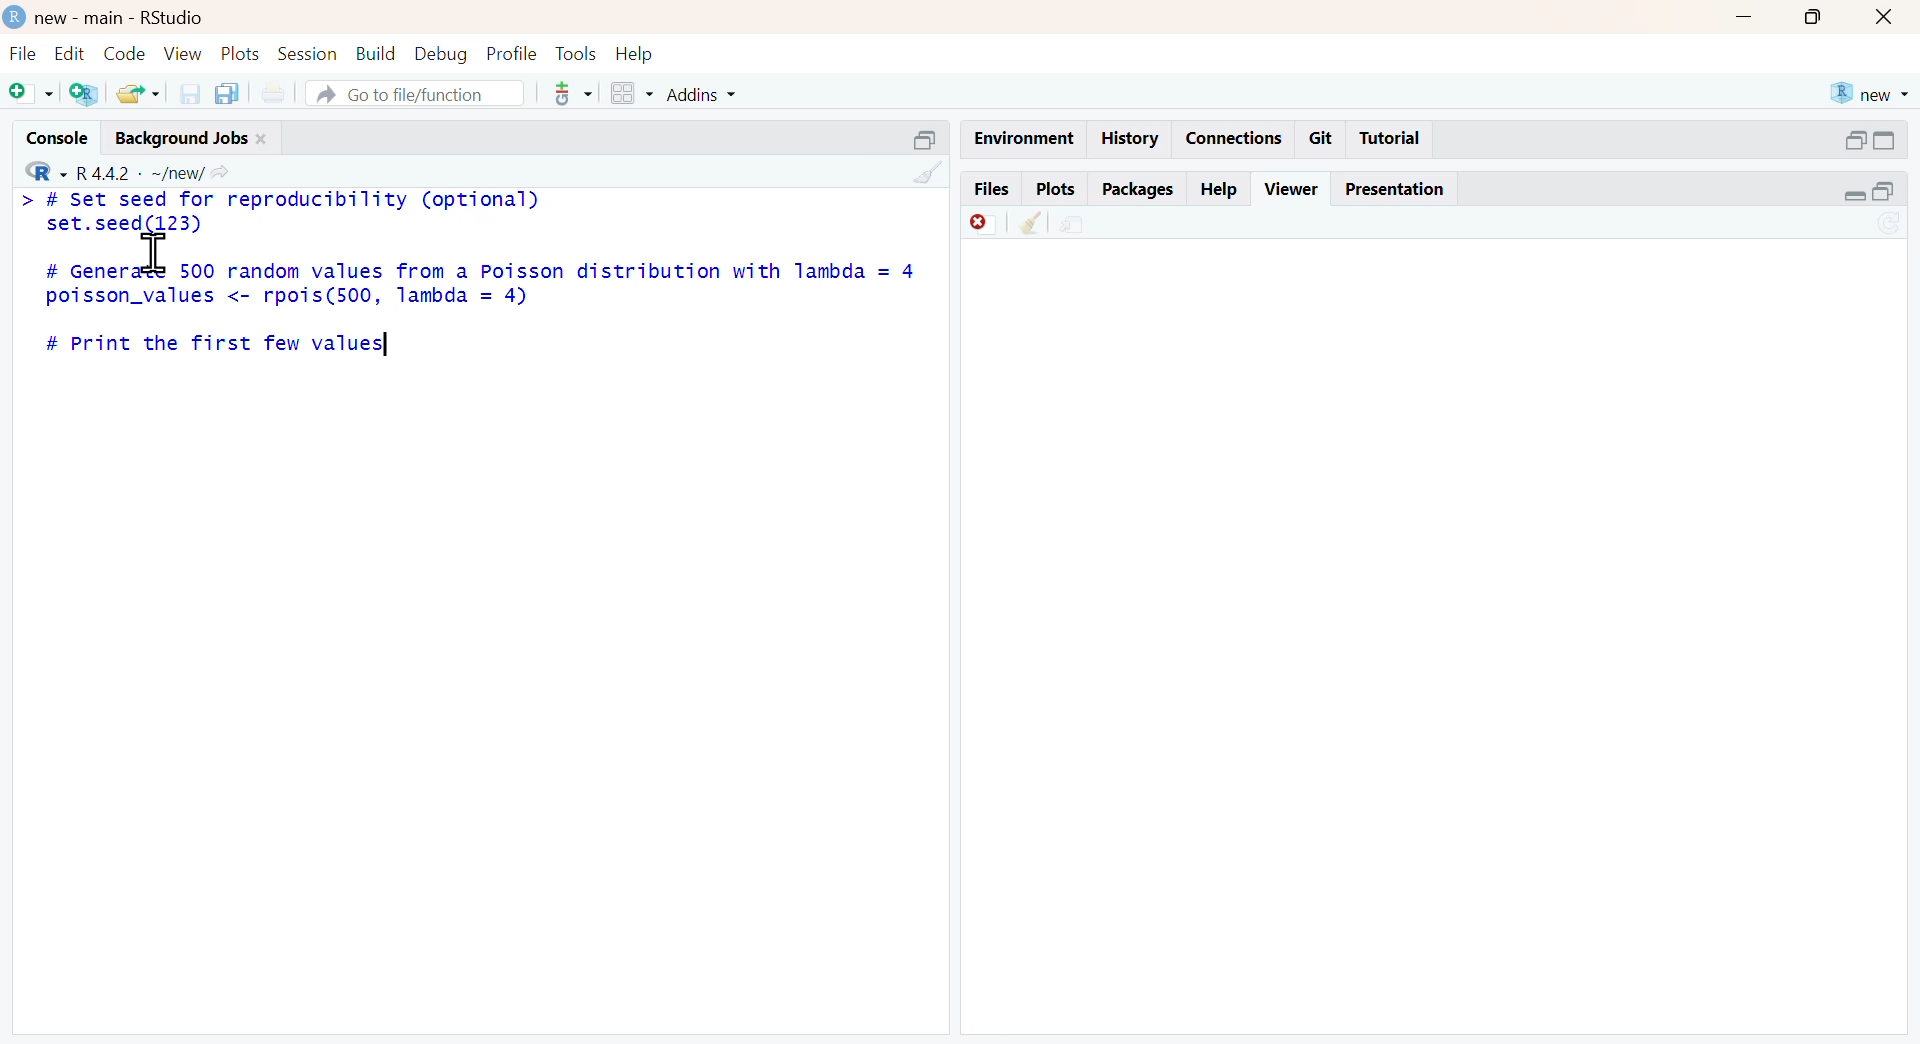 The width and height of the screenshot is (1920, 1044). Describe the element at coordinates (578, 53) in the screenshot. I see `tools` at that location.